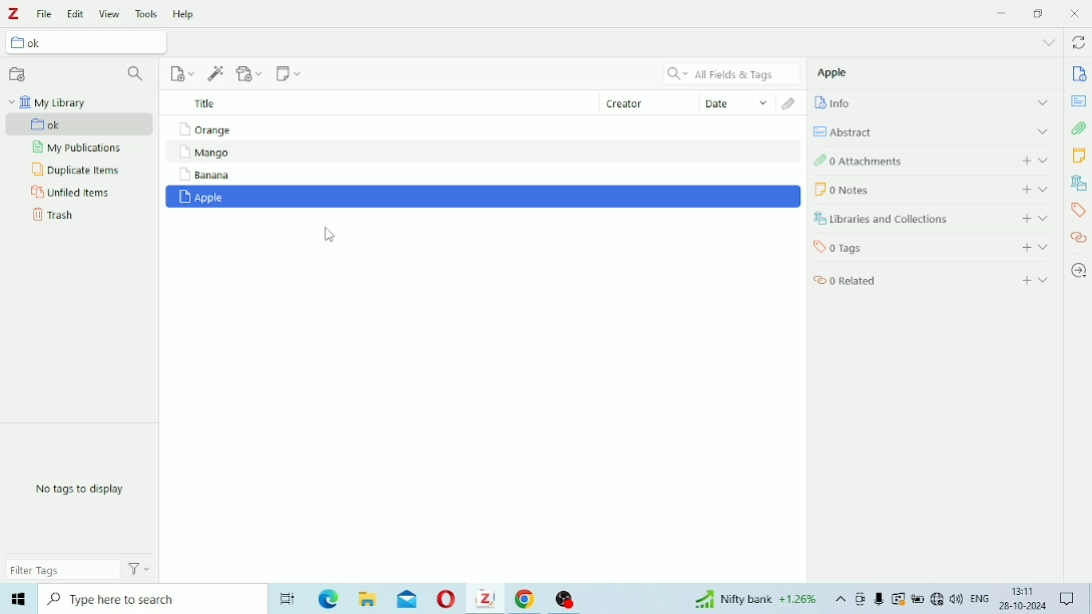  Describe the element at coordinates (1080, 270) in the screenshot. I see `Locate` at that location.